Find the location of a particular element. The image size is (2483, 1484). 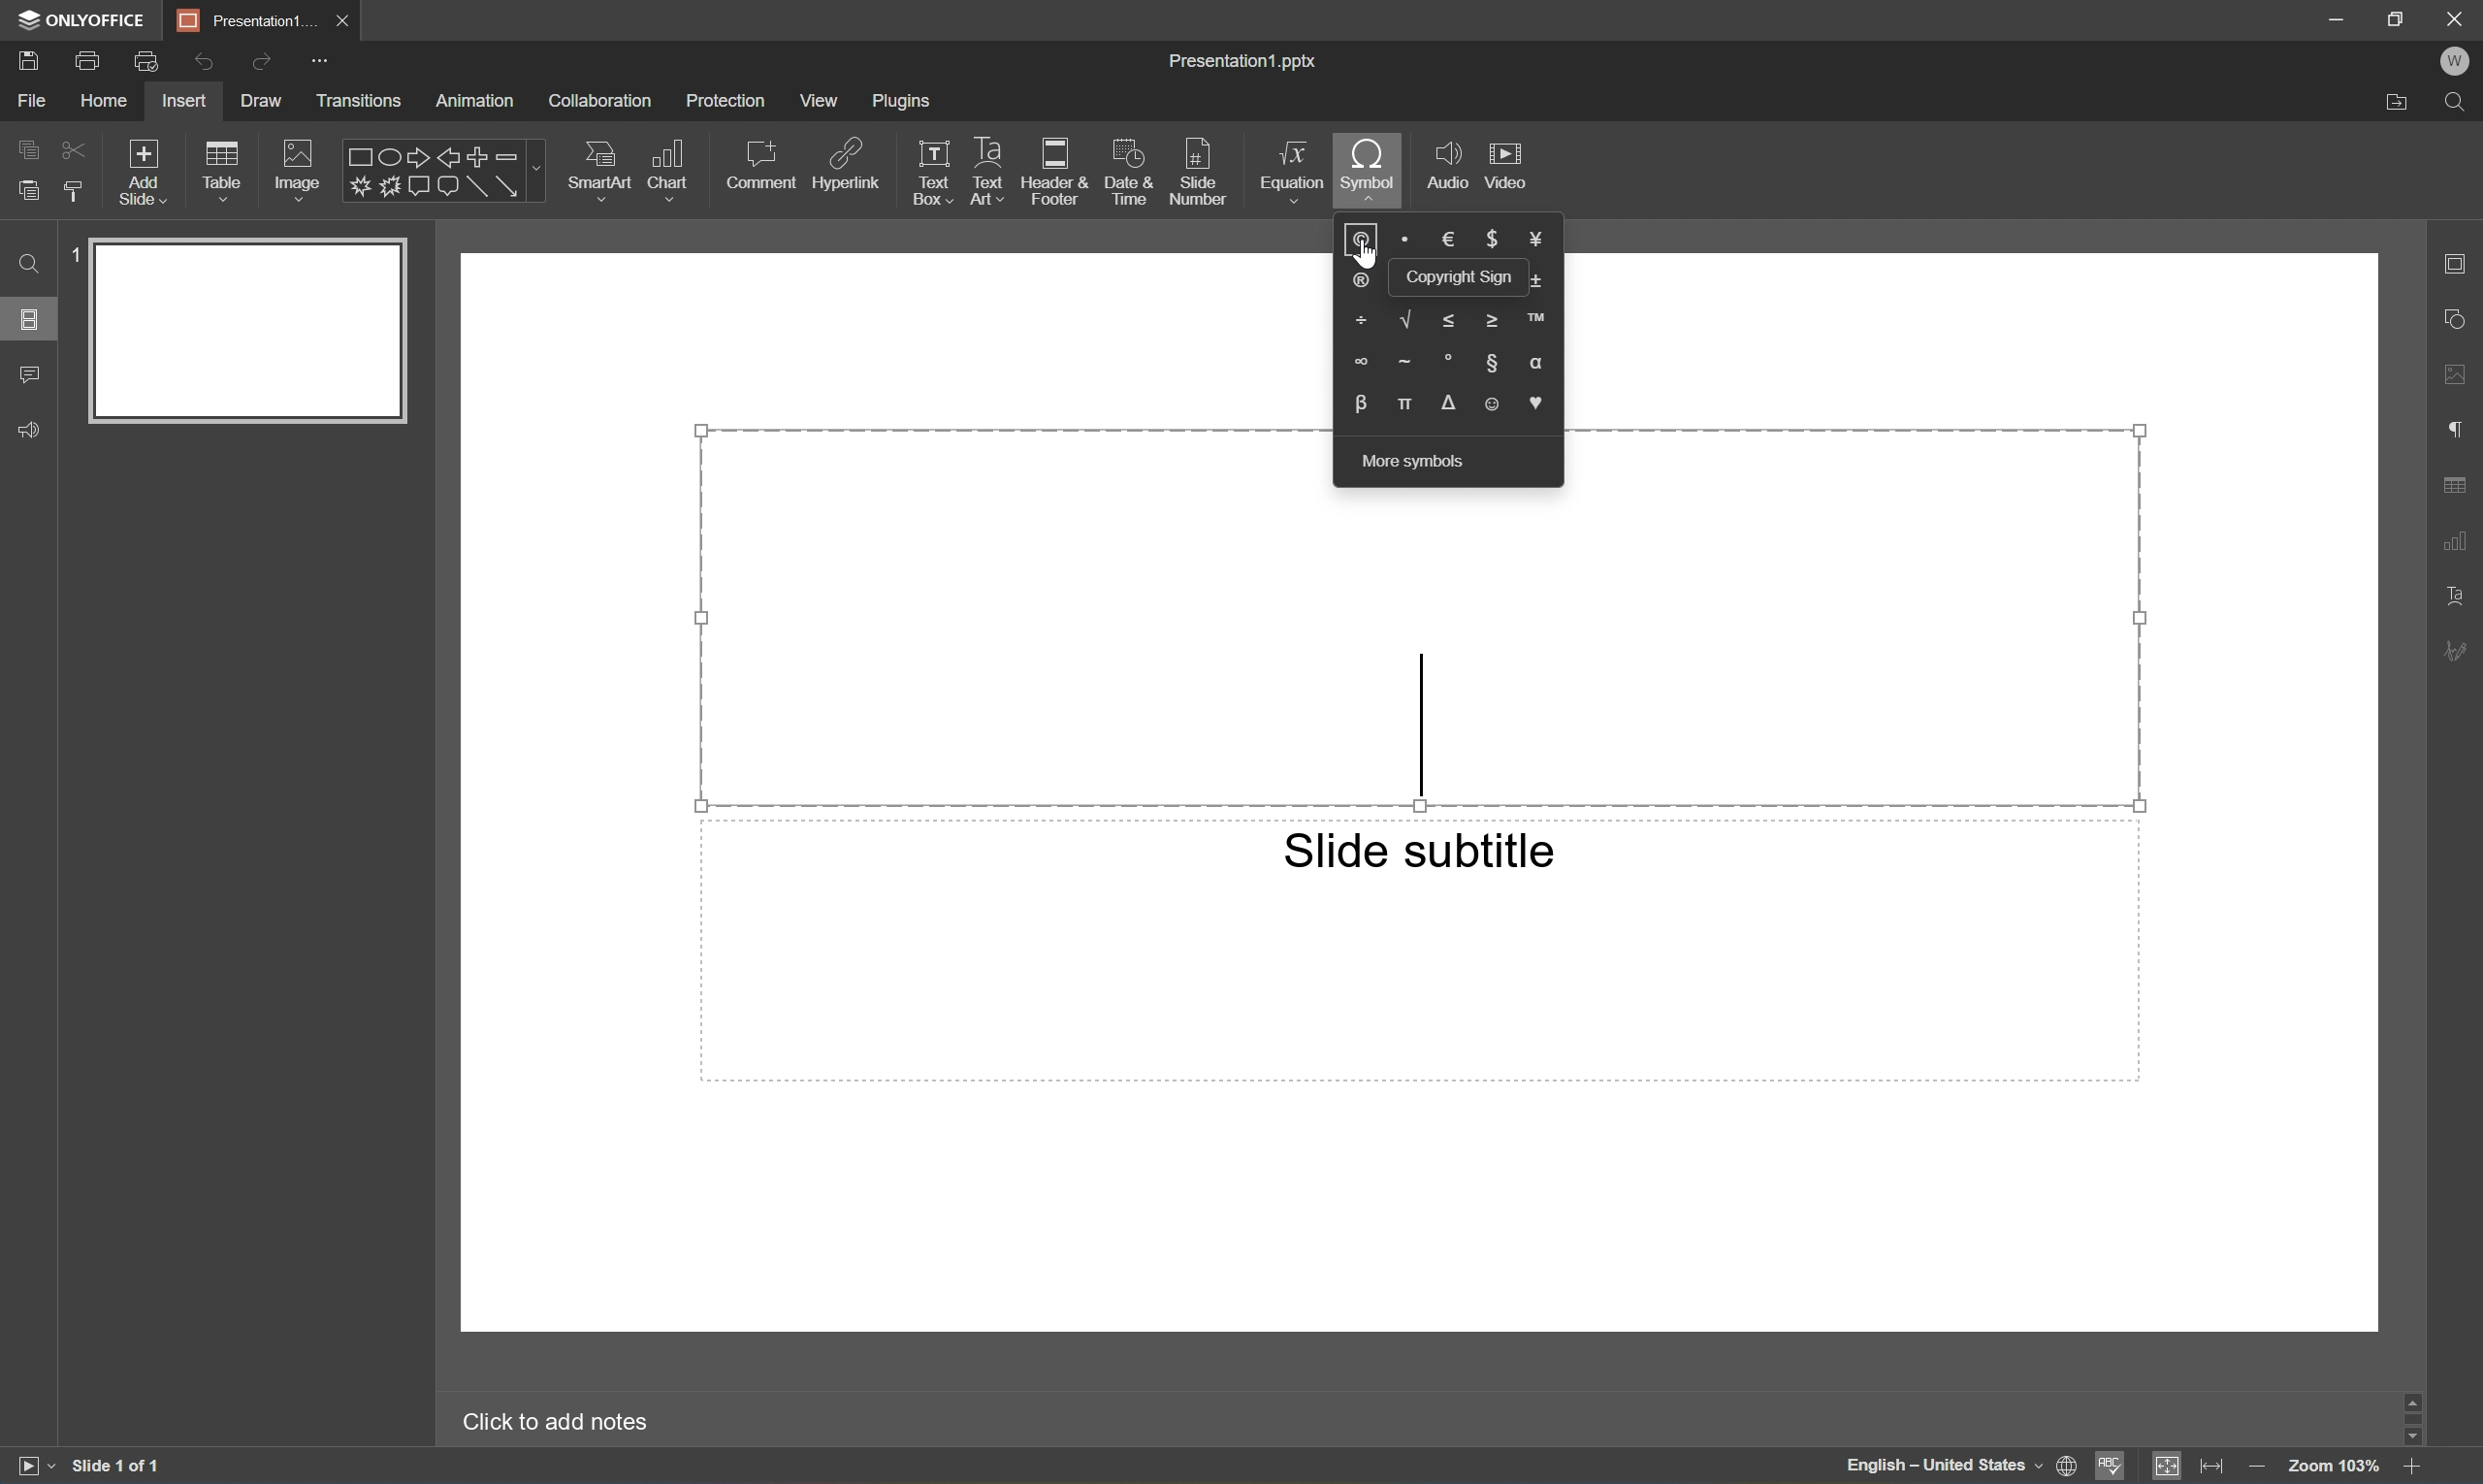

Slide number is located at coordinates (1197, 167).